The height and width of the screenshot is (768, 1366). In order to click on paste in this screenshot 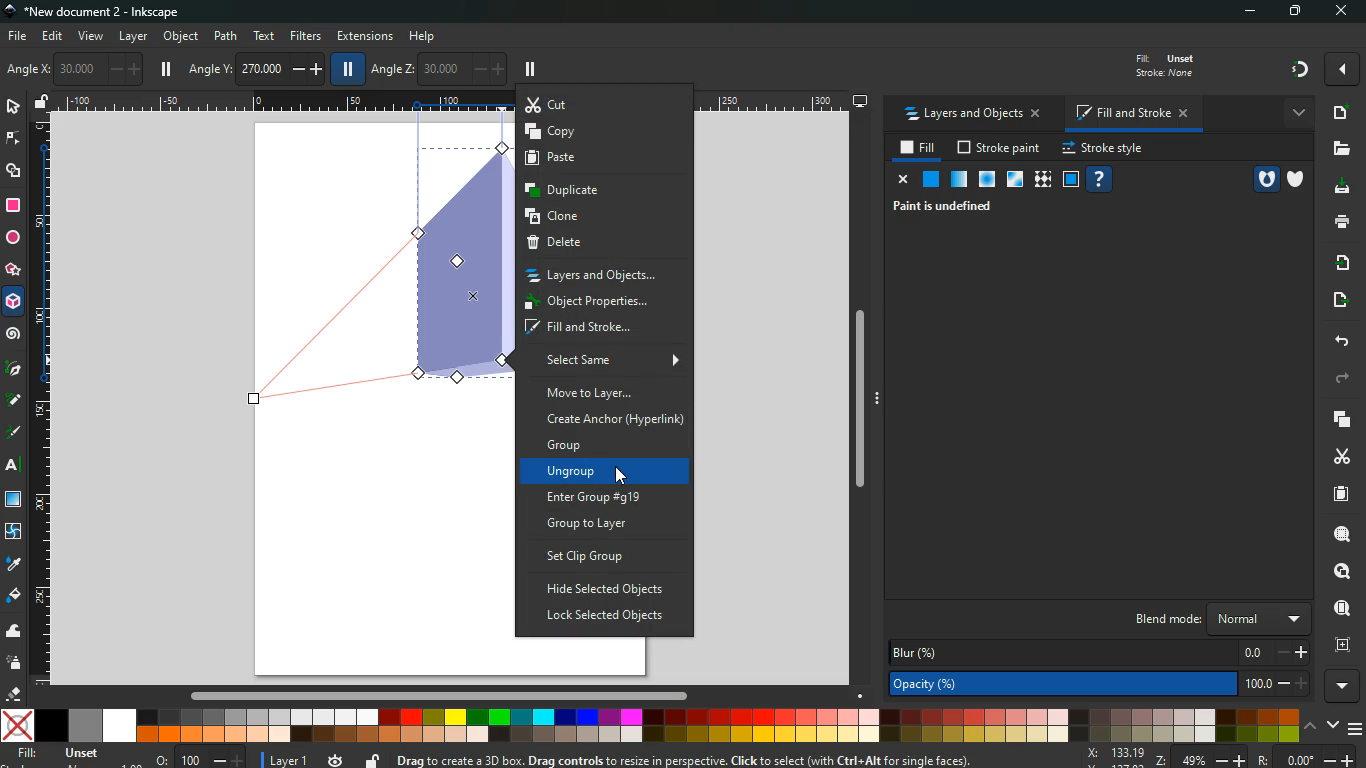, I will do `click(604, 161)`.